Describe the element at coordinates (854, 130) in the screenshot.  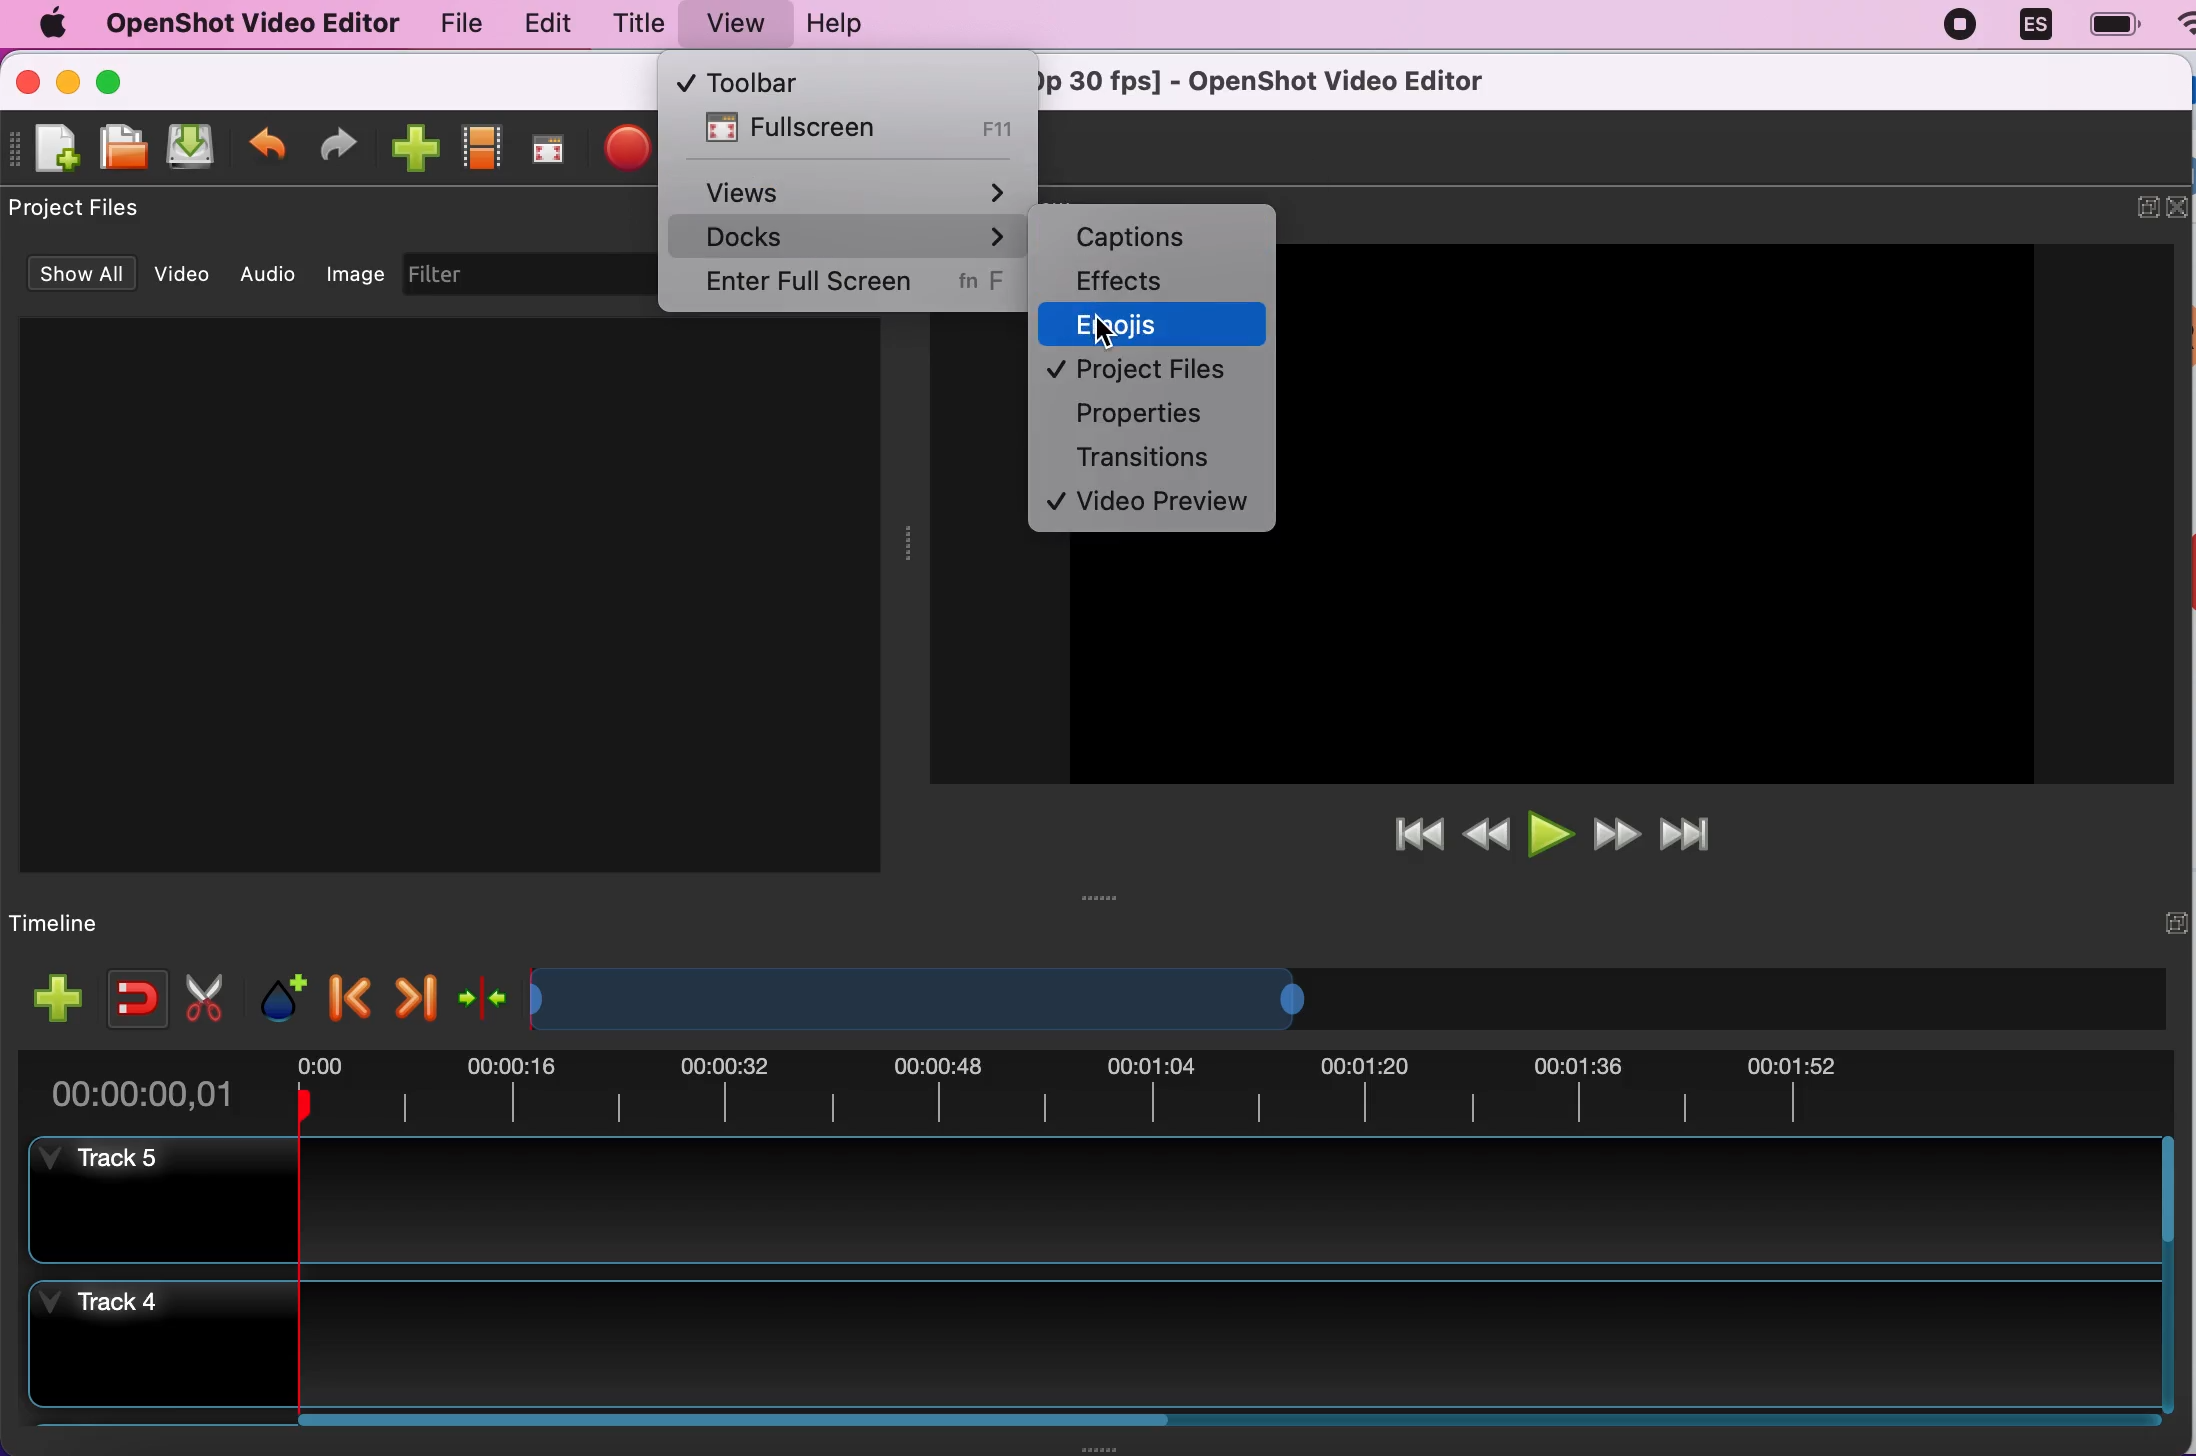
I see `fullscreen` at that location.